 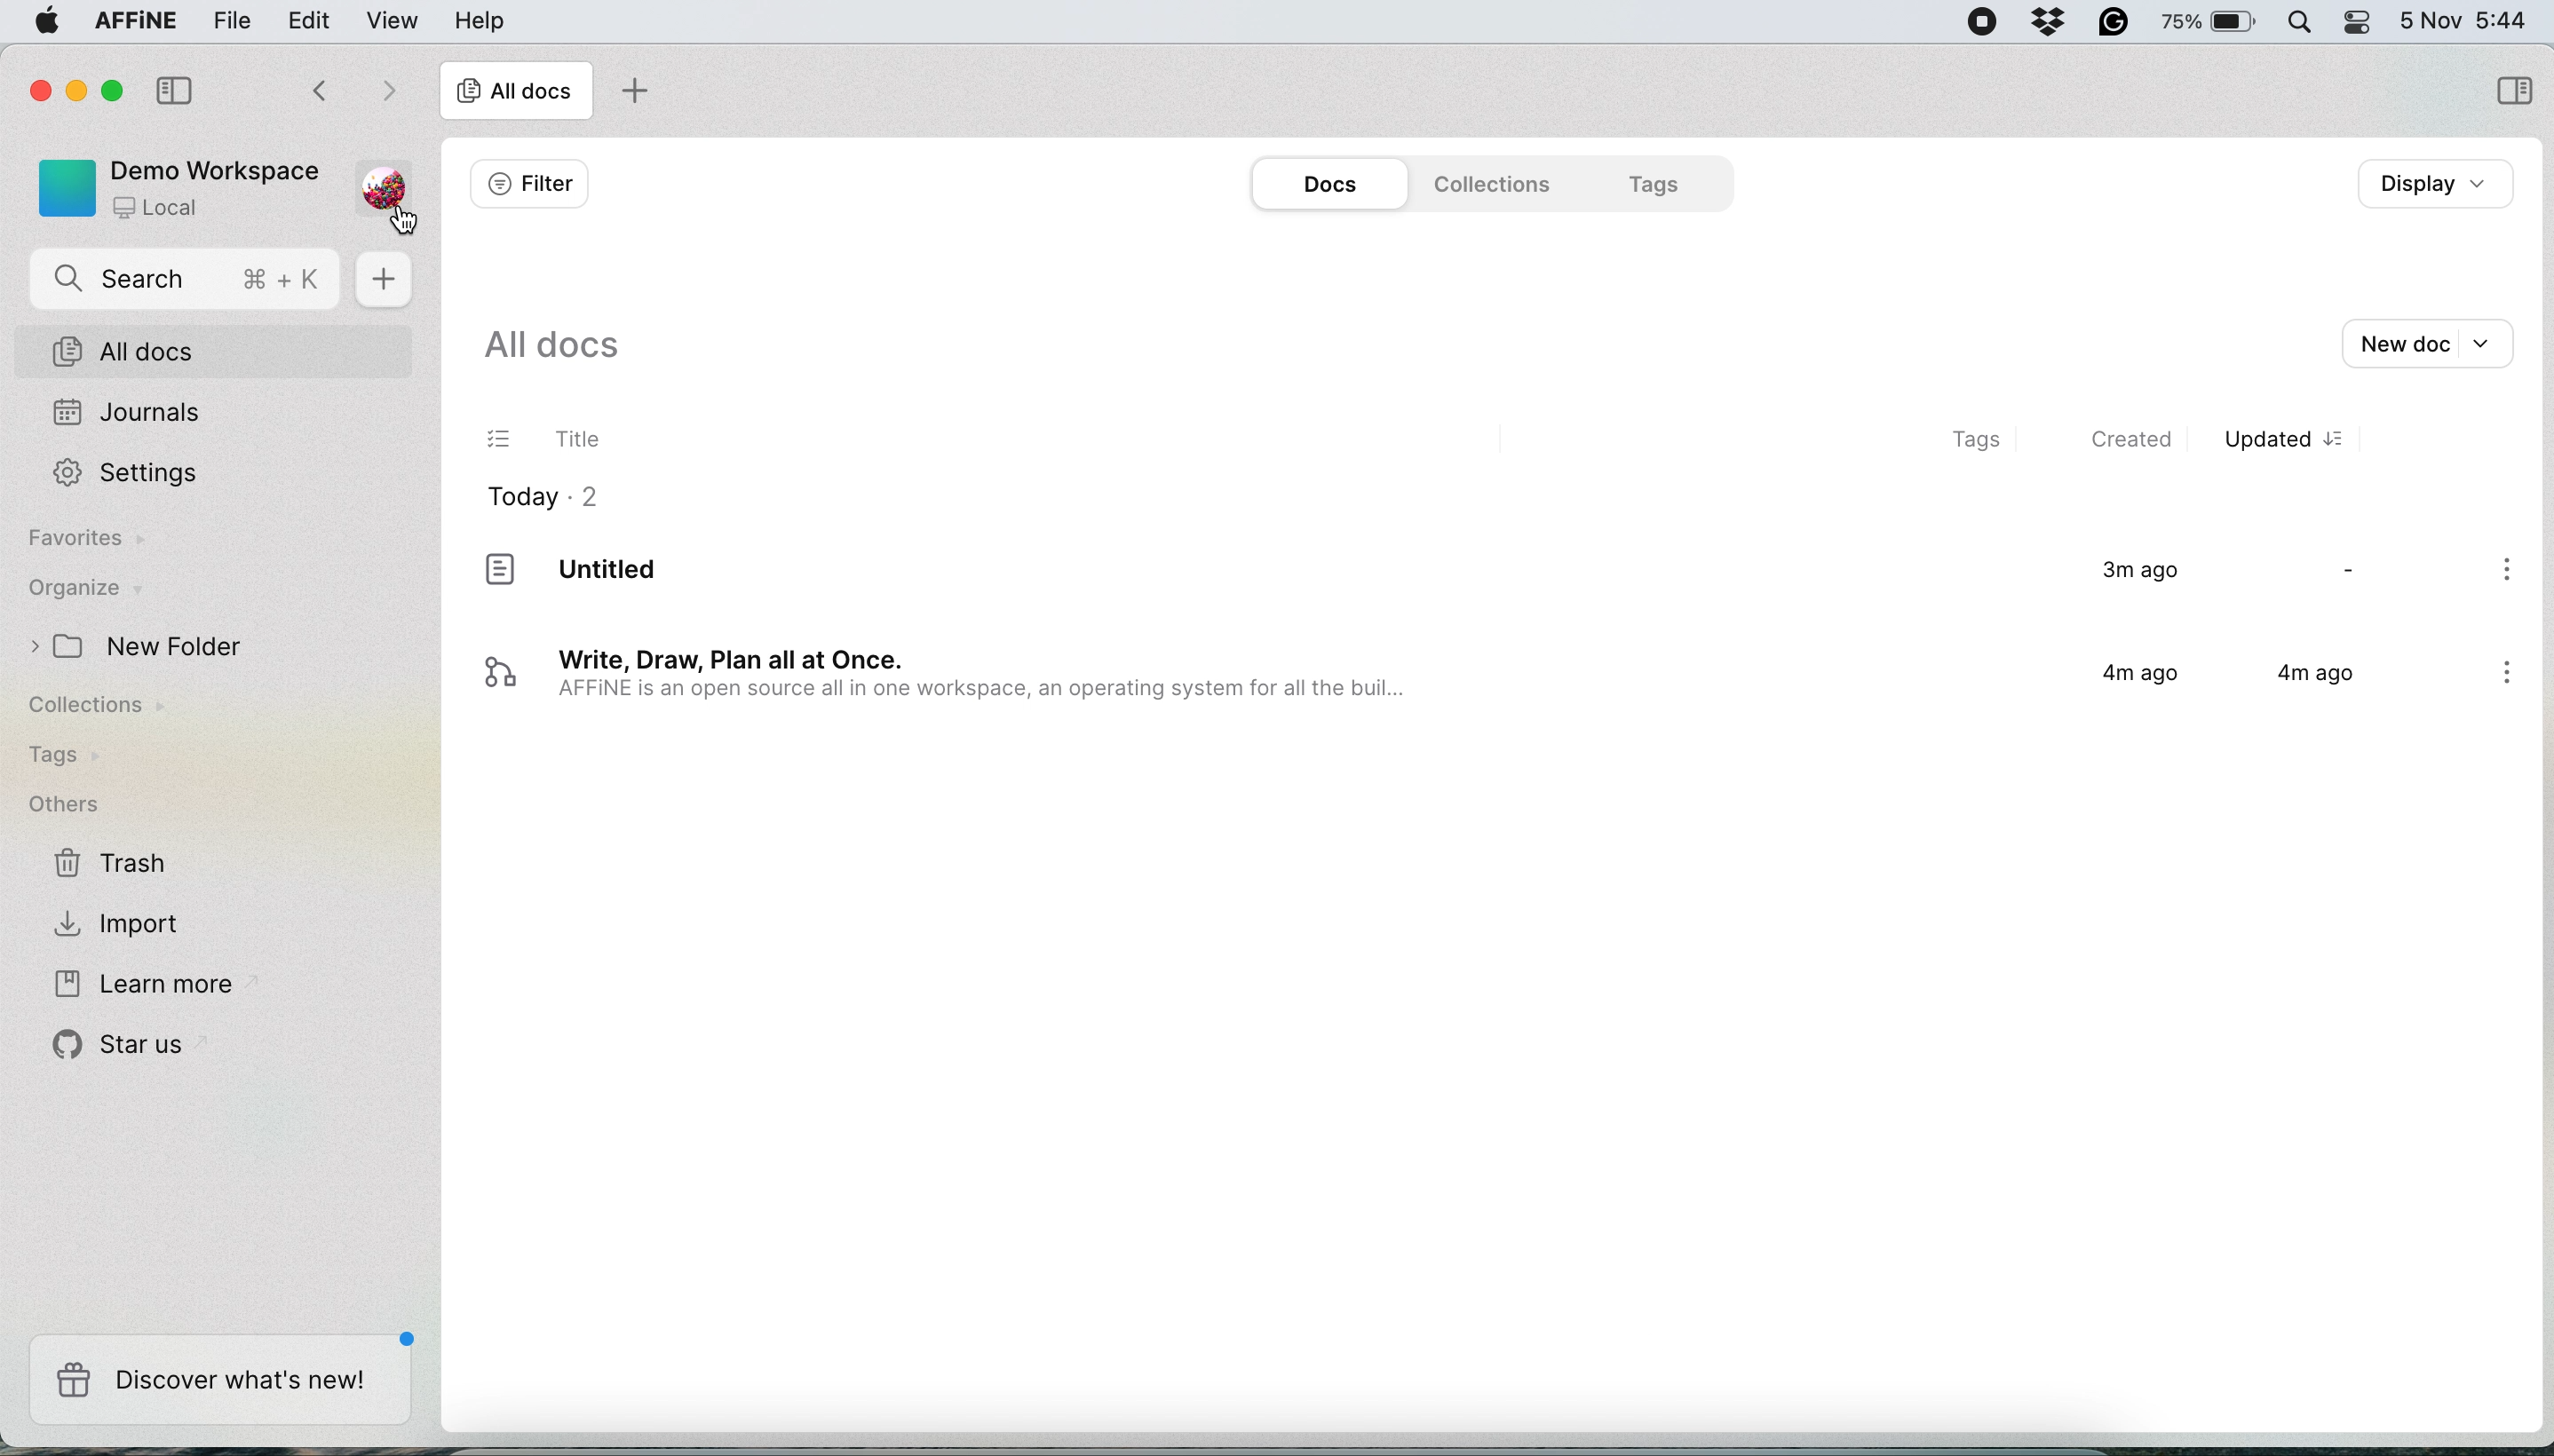 What do you see at coordinates (112, 865) in the screenshot?
I see `trash` at bounding box center [112, 865].